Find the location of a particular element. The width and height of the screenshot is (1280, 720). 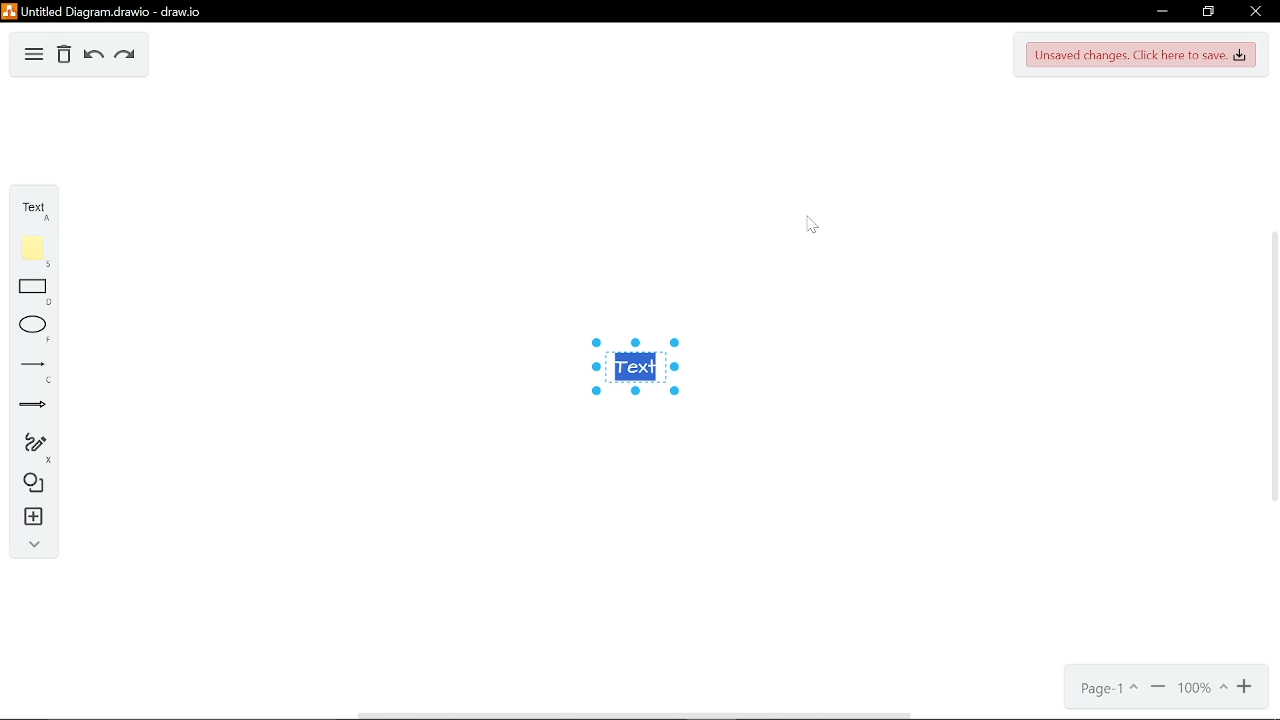

Insert is located at coordinates (27, 519).